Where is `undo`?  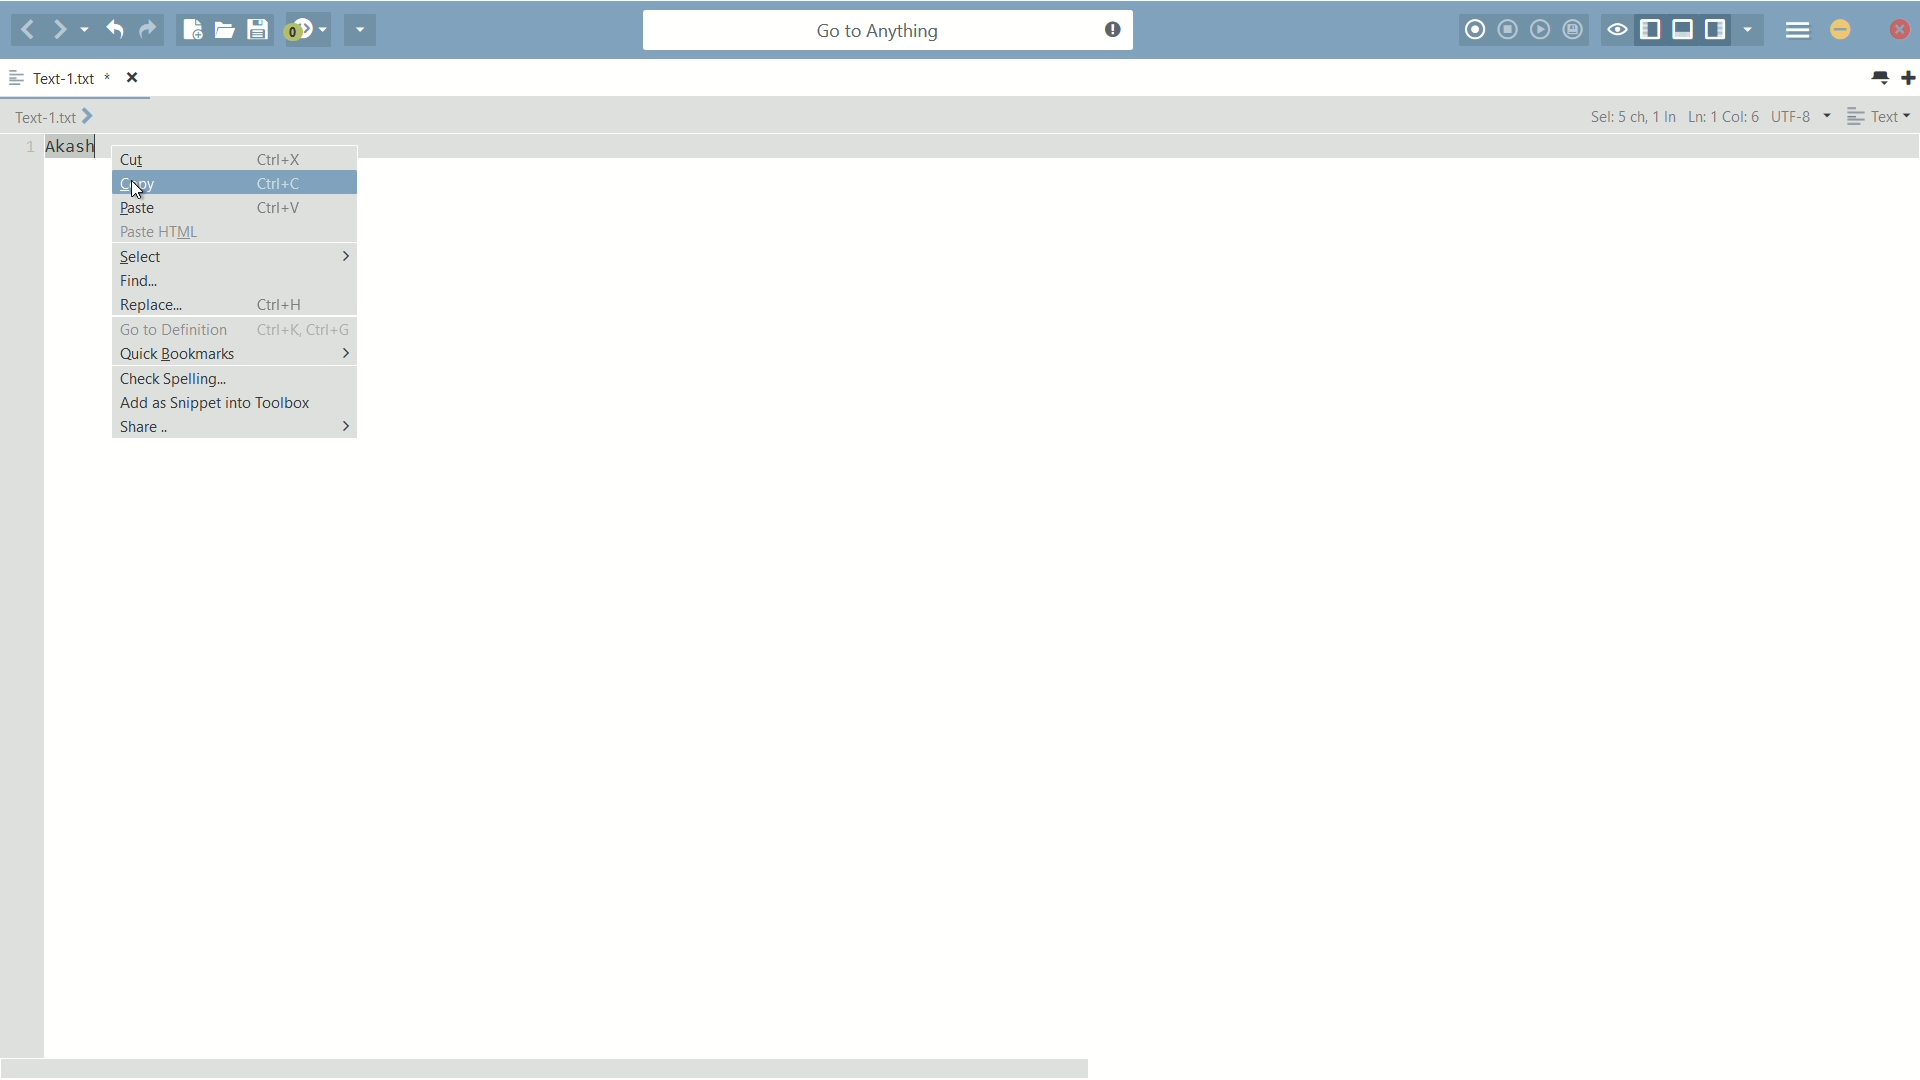 undo is located at coordinates (113, 29).